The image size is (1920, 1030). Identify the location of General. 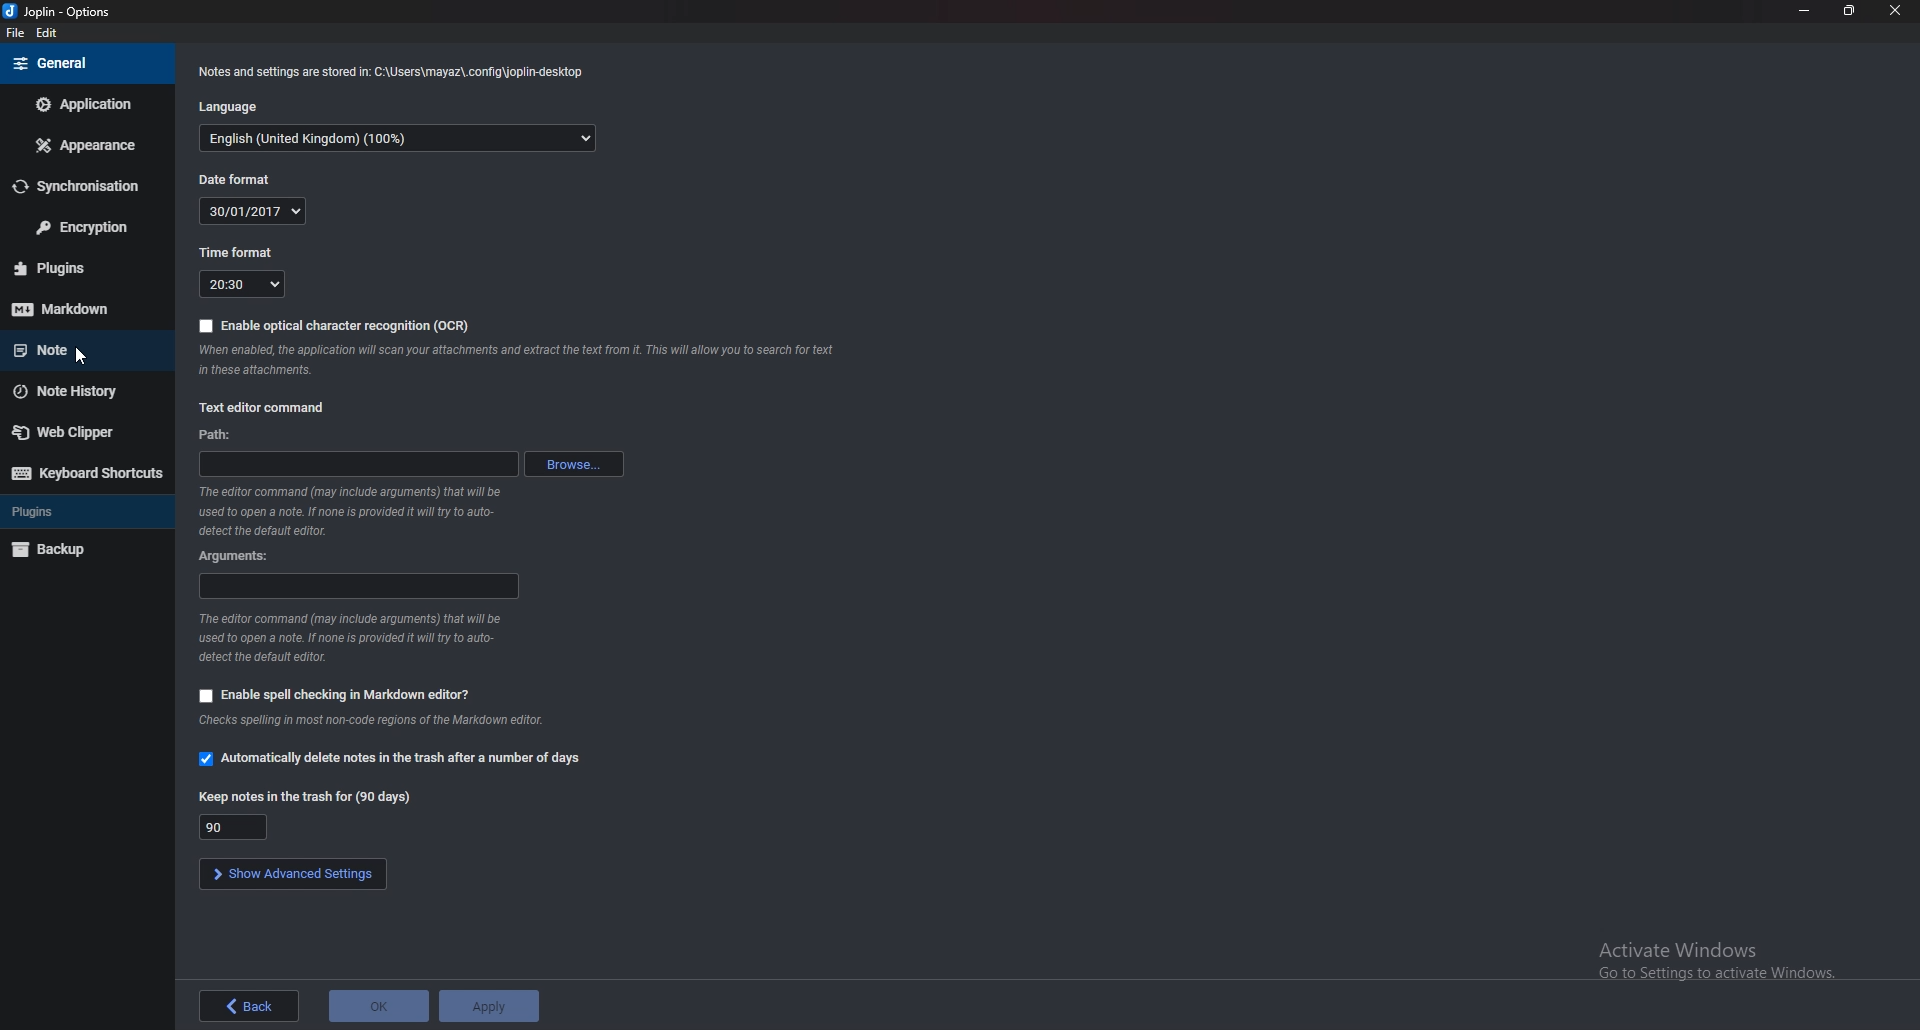
(81, 63).